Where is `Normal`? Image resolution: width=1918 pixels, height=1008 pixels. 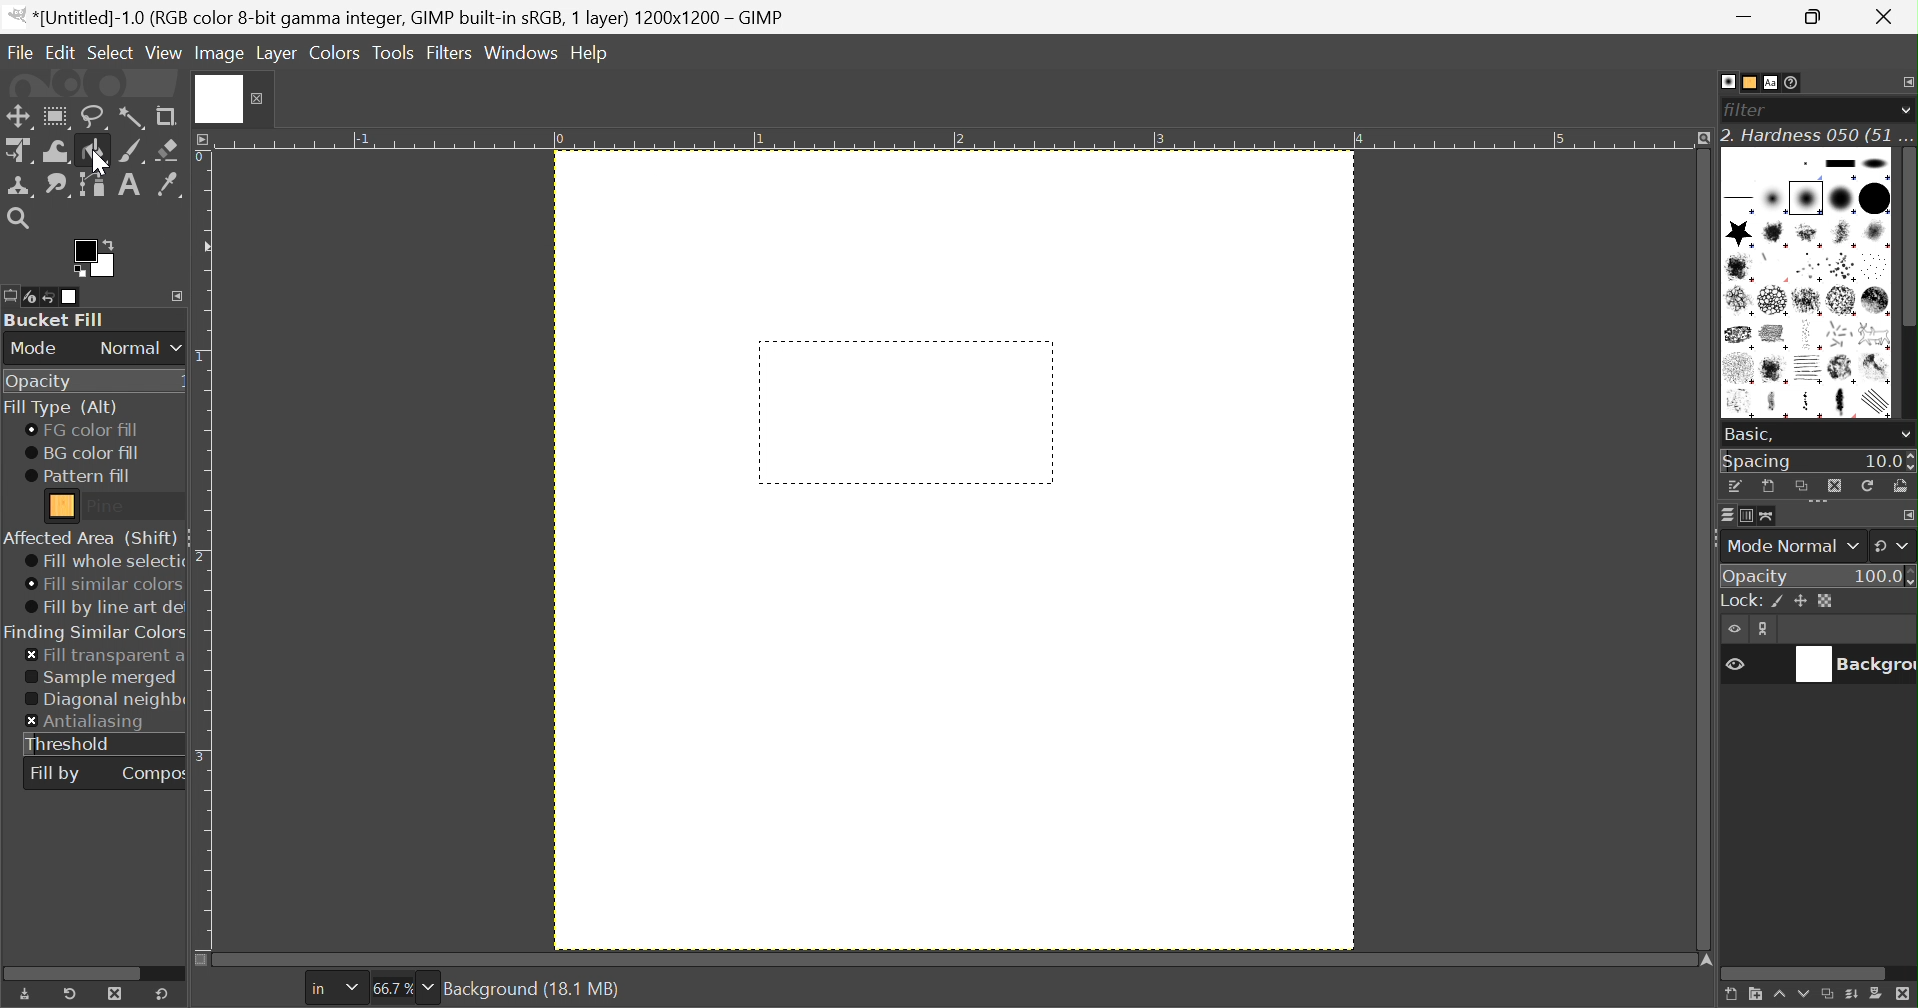
Normal is located at coordinates (141, 348).